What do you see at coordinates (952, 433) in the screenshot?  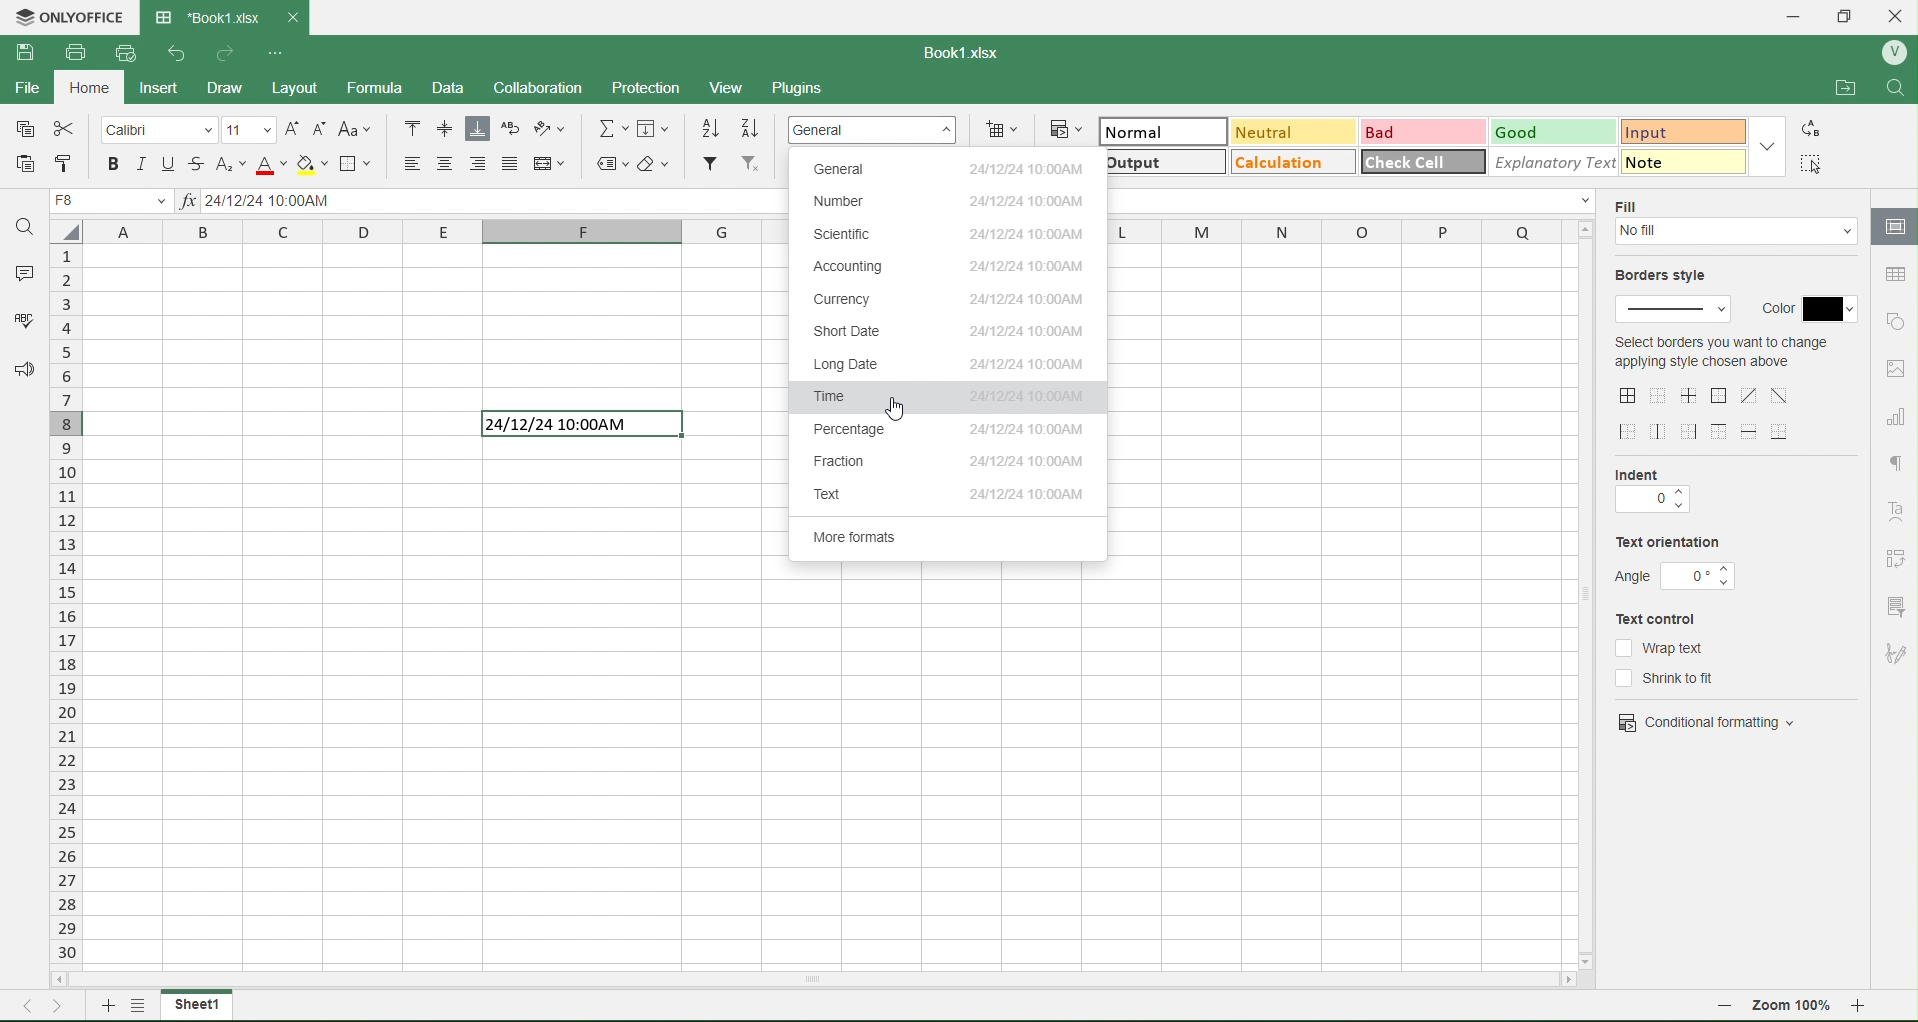 I see `Percentage` at bounding box center [952, 433].